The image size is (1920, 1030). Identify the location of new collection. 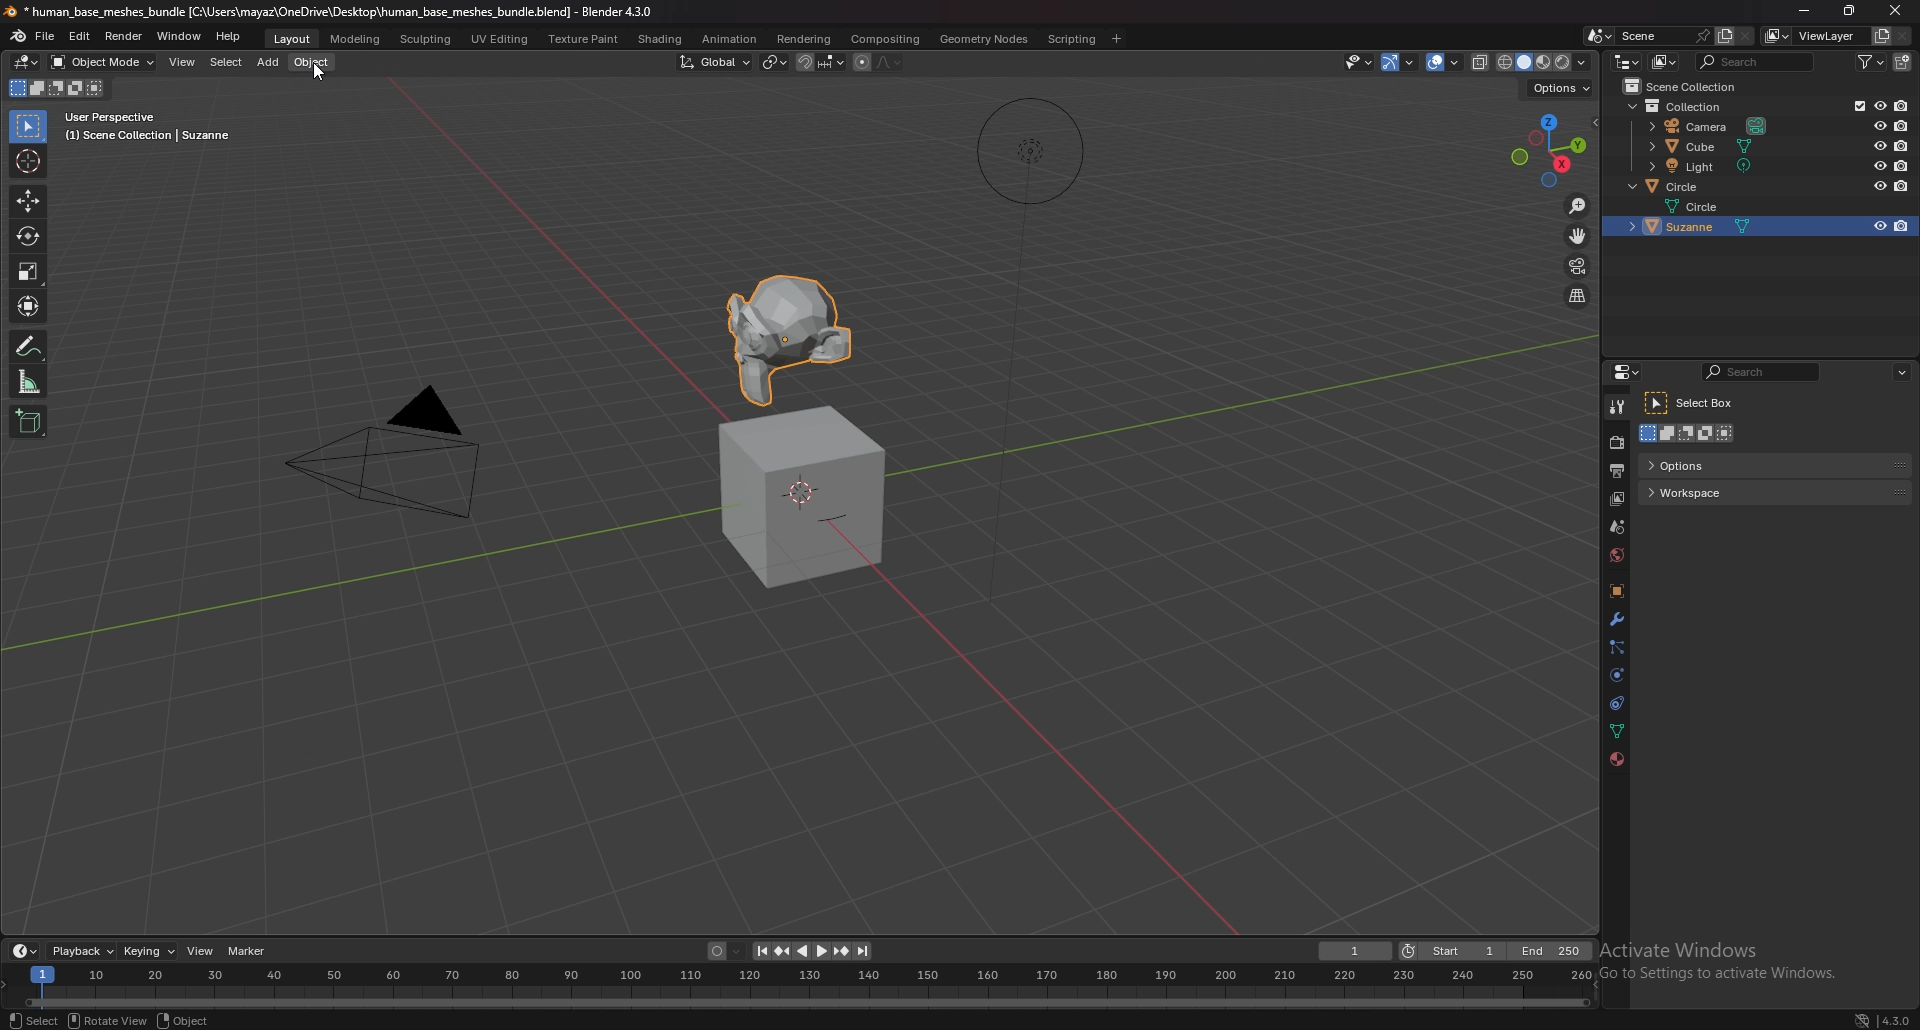
(1901, 62).